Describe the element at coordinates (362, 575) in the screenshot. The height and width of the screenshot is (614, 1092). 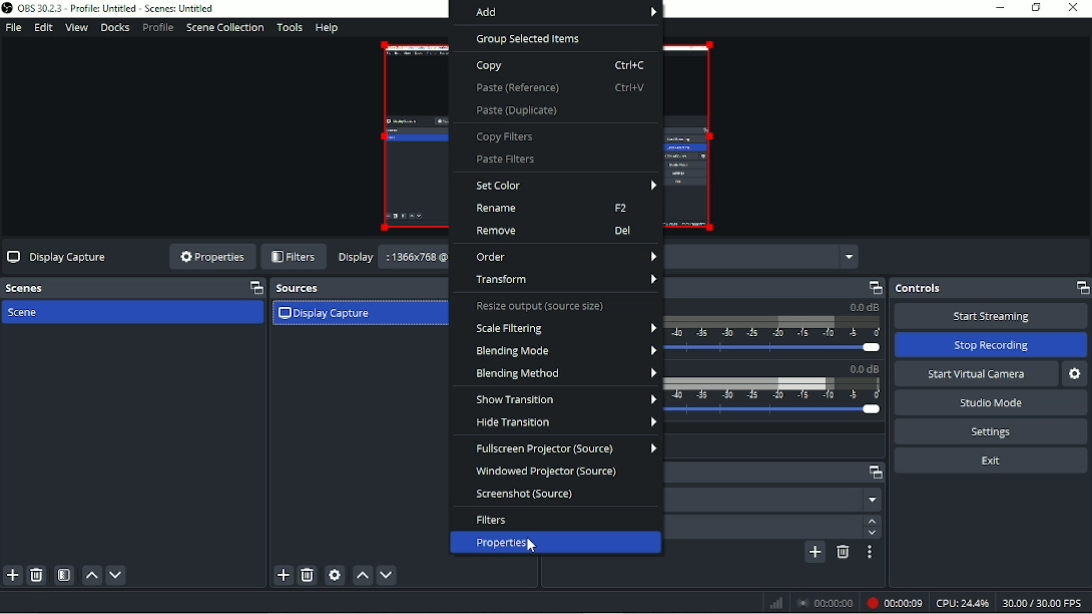
I see `Move source(s) up` at that location.